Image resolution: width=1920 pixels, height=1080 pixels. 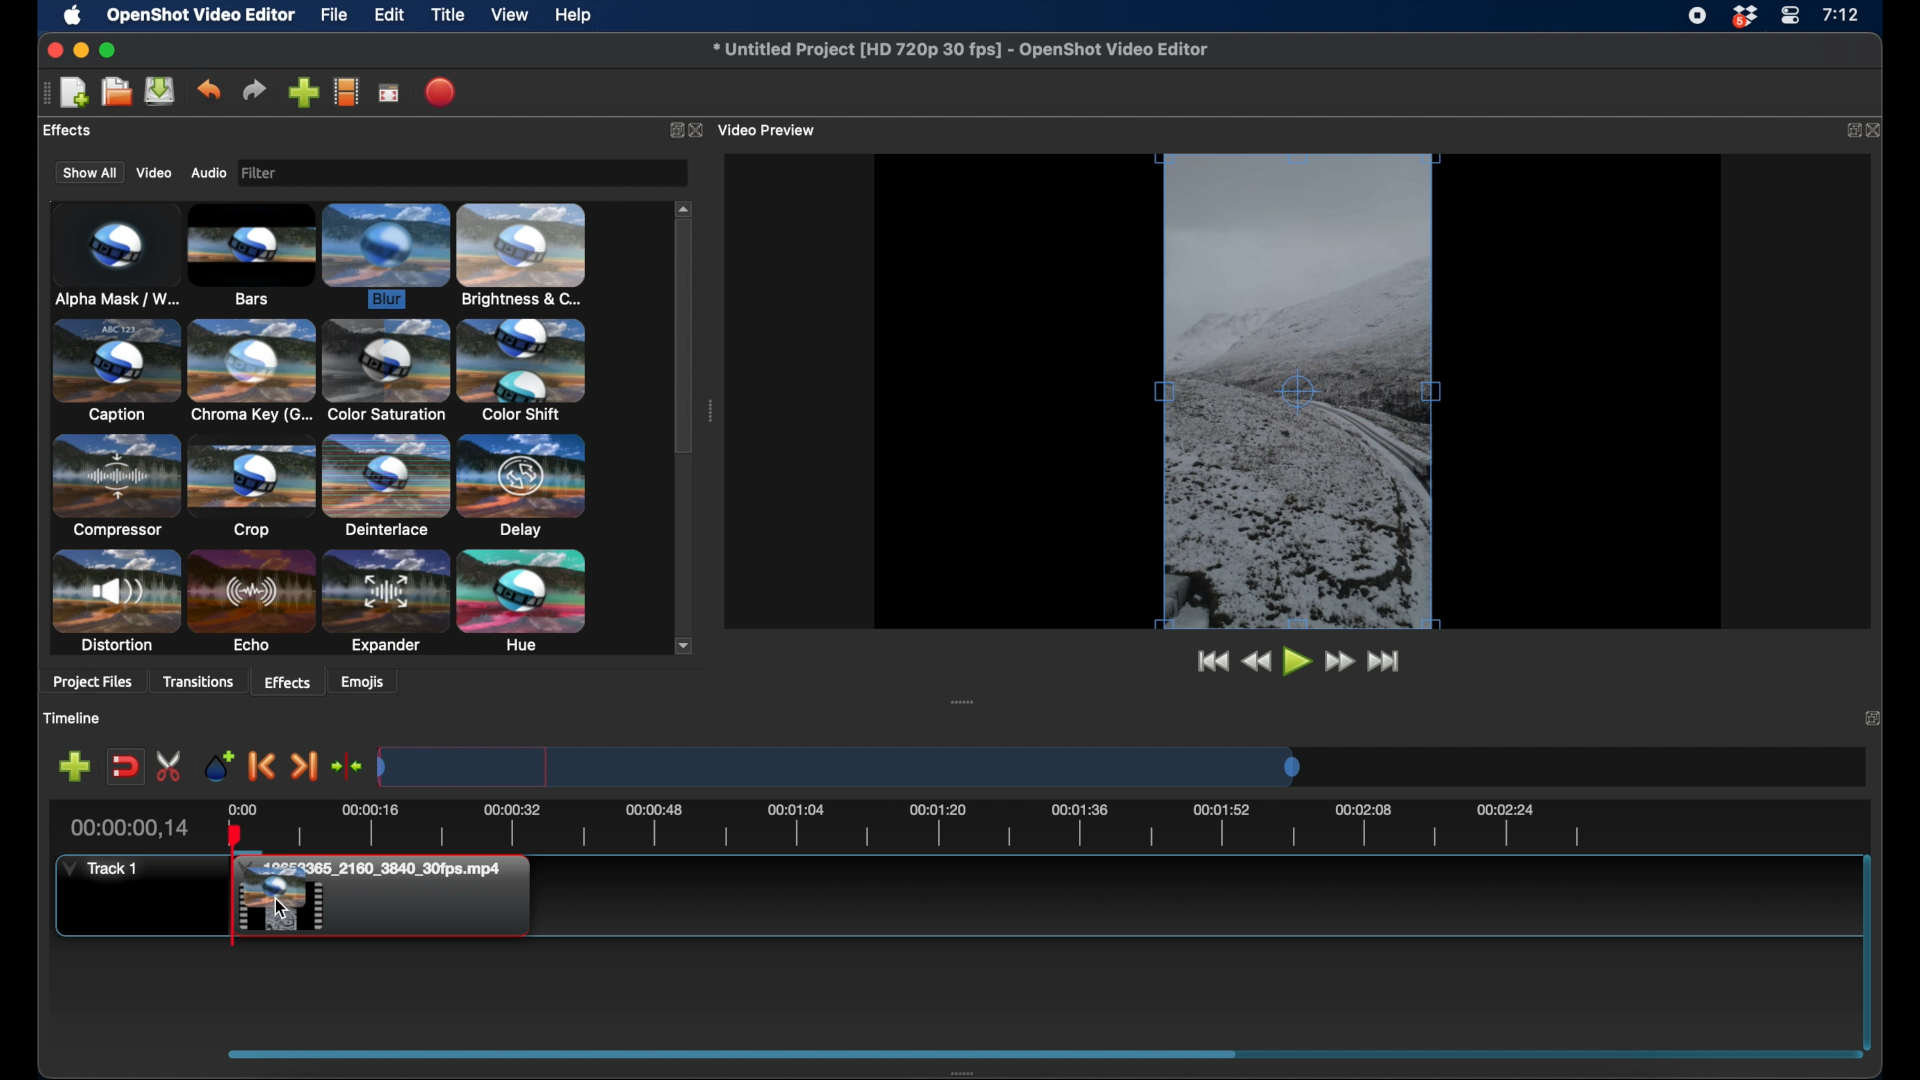 I want to click on color shift, so click(x=521, y=369).